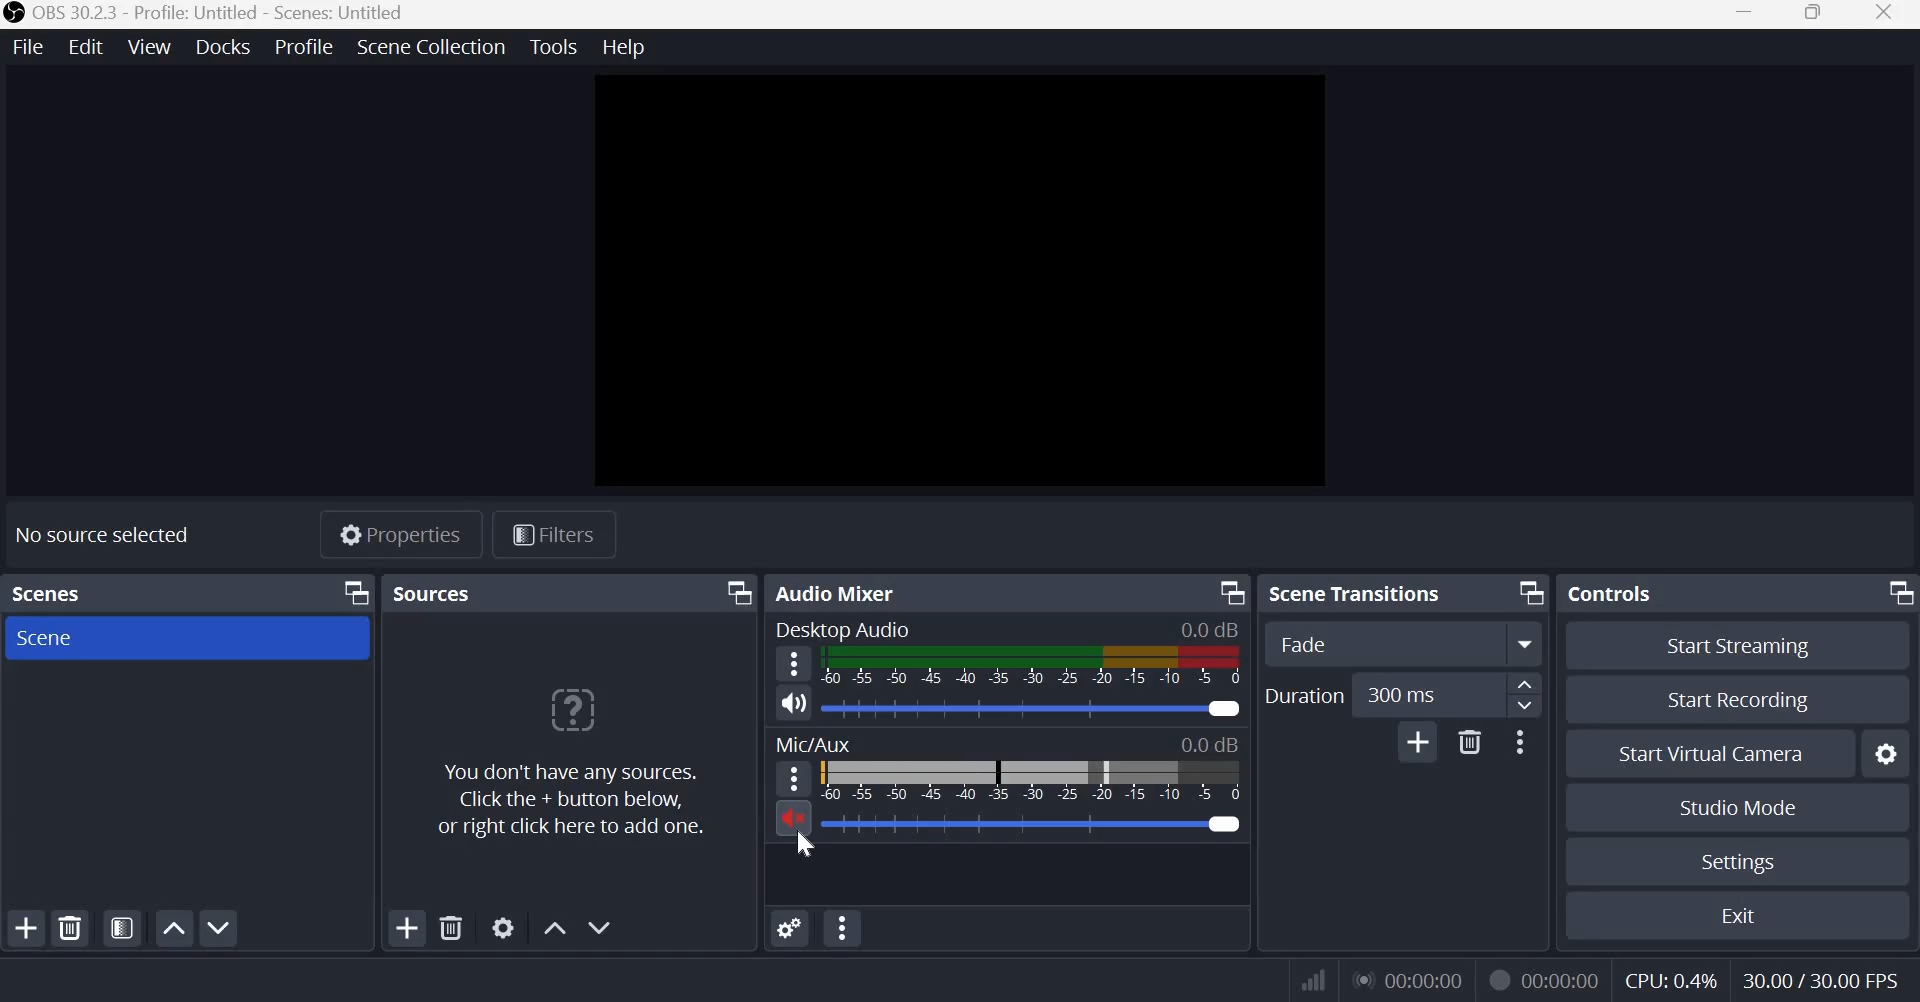  I want to click on Profile, so click(303, 47).